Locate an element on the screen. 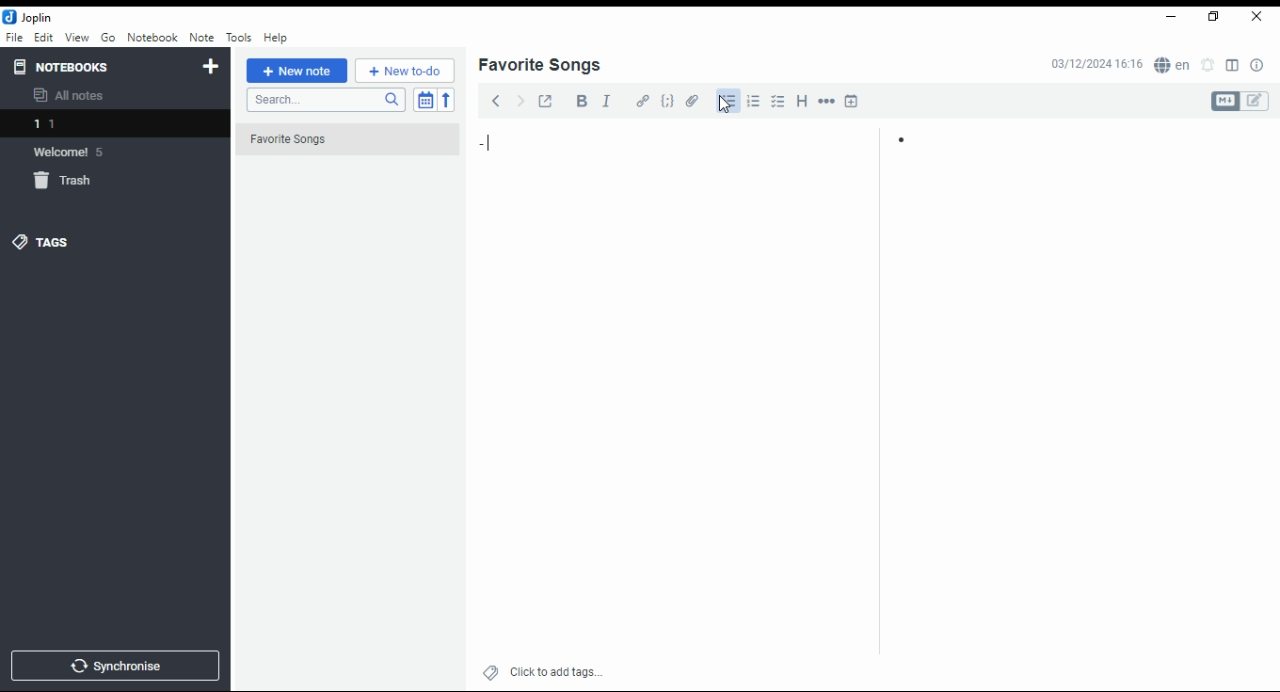 Image resolution: width=1280 pixels, height=692 pixels. set alarm is located at coordinates (1209, 65).